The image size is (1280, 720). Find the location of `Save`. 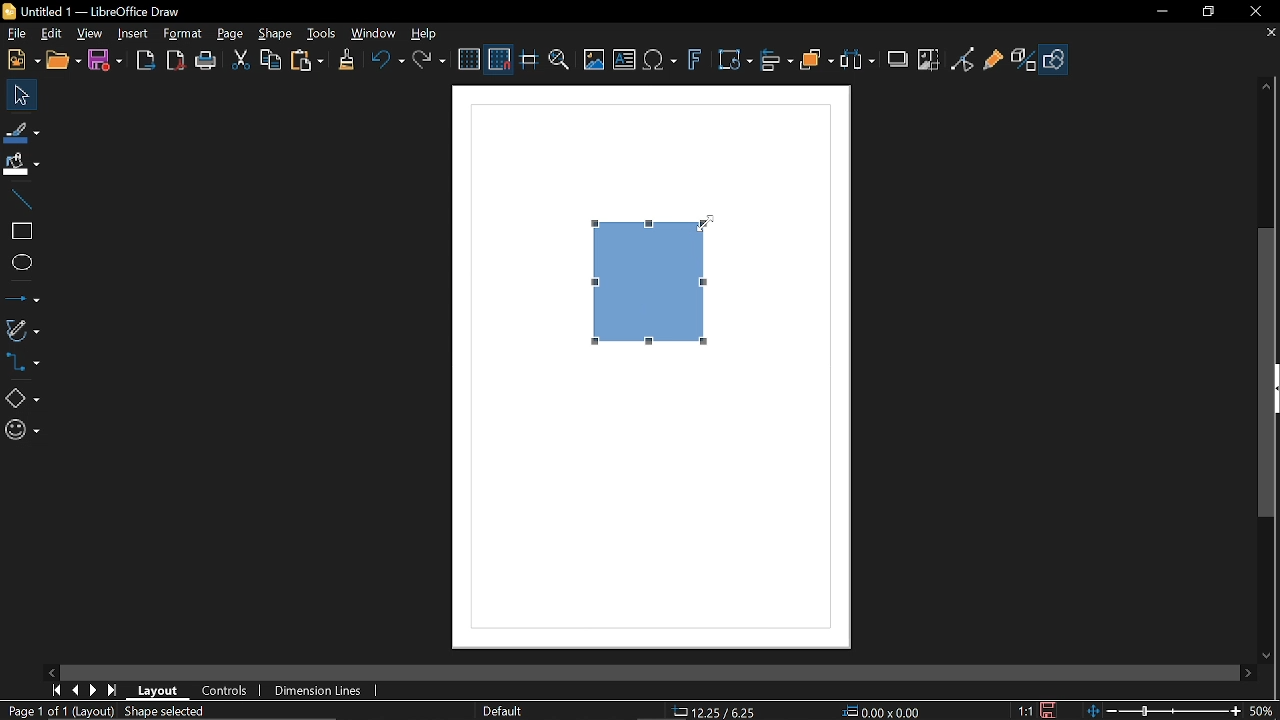

Save is located at coordinates (1050, 711).